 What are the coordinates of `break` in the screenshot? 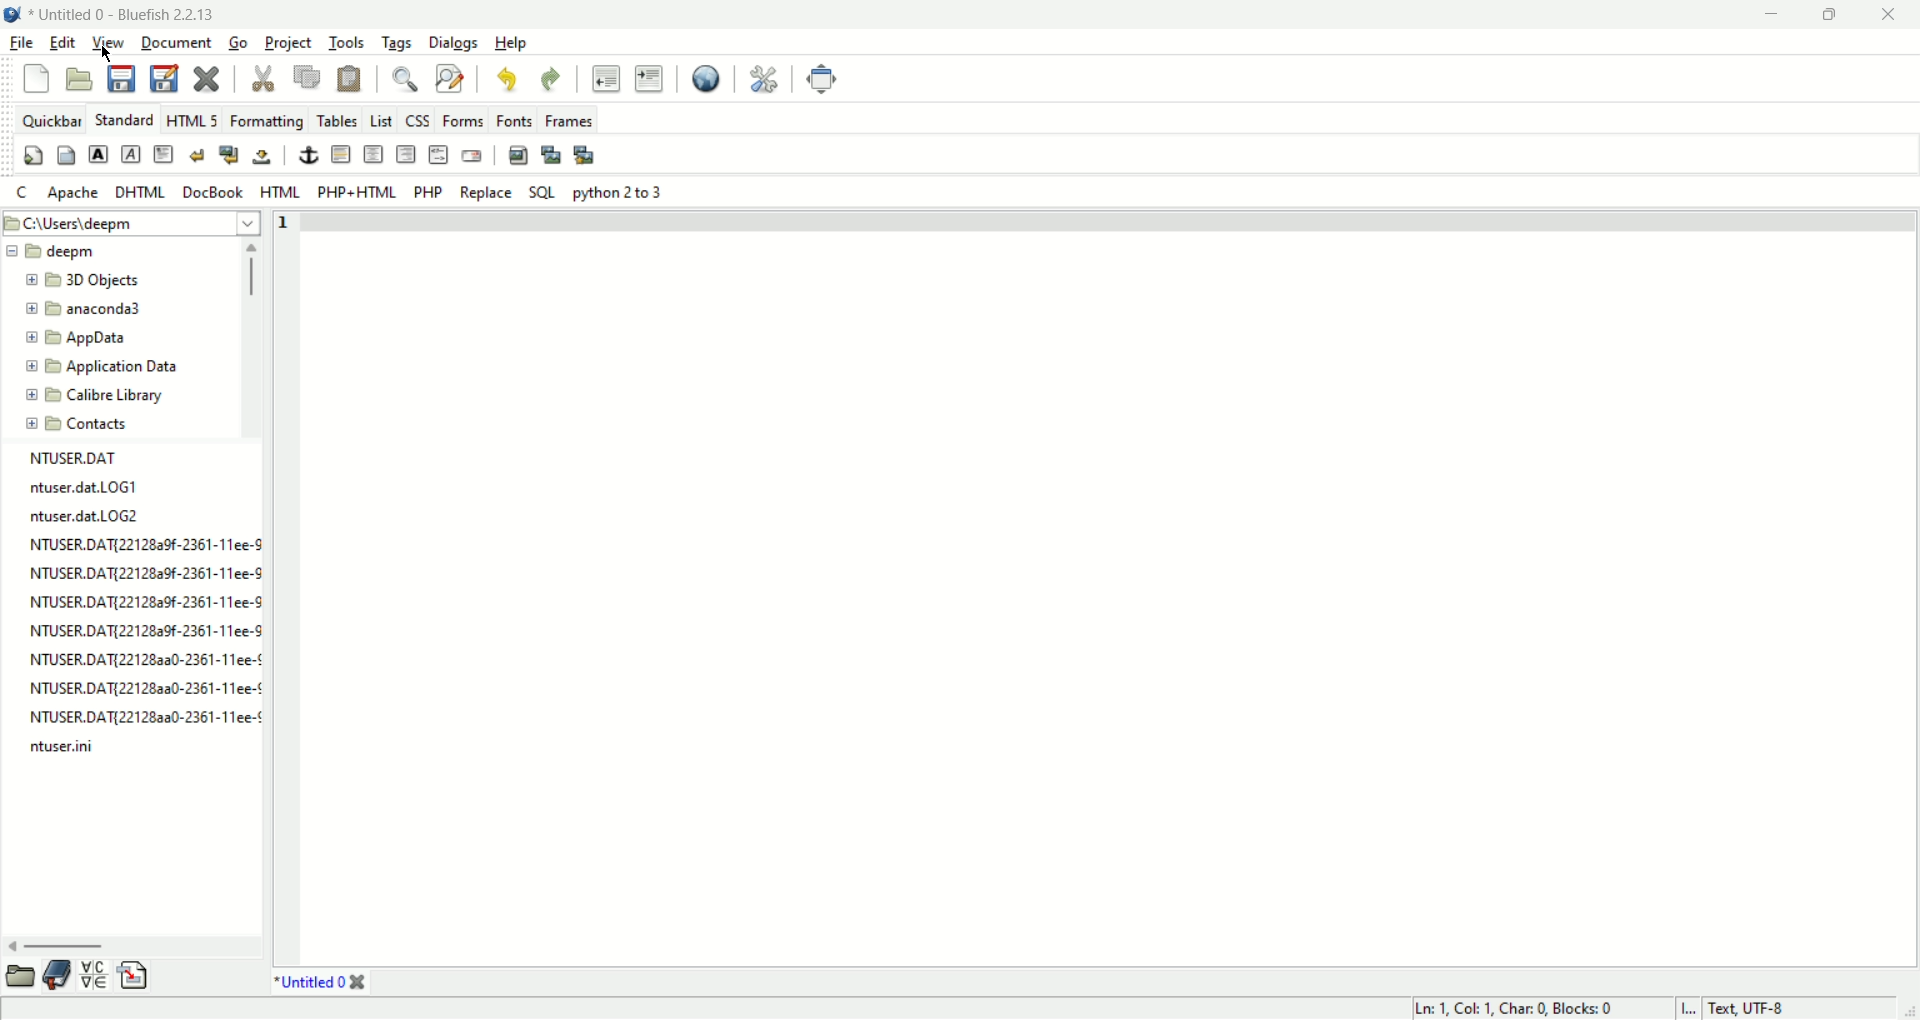 It's located at (196, 156).